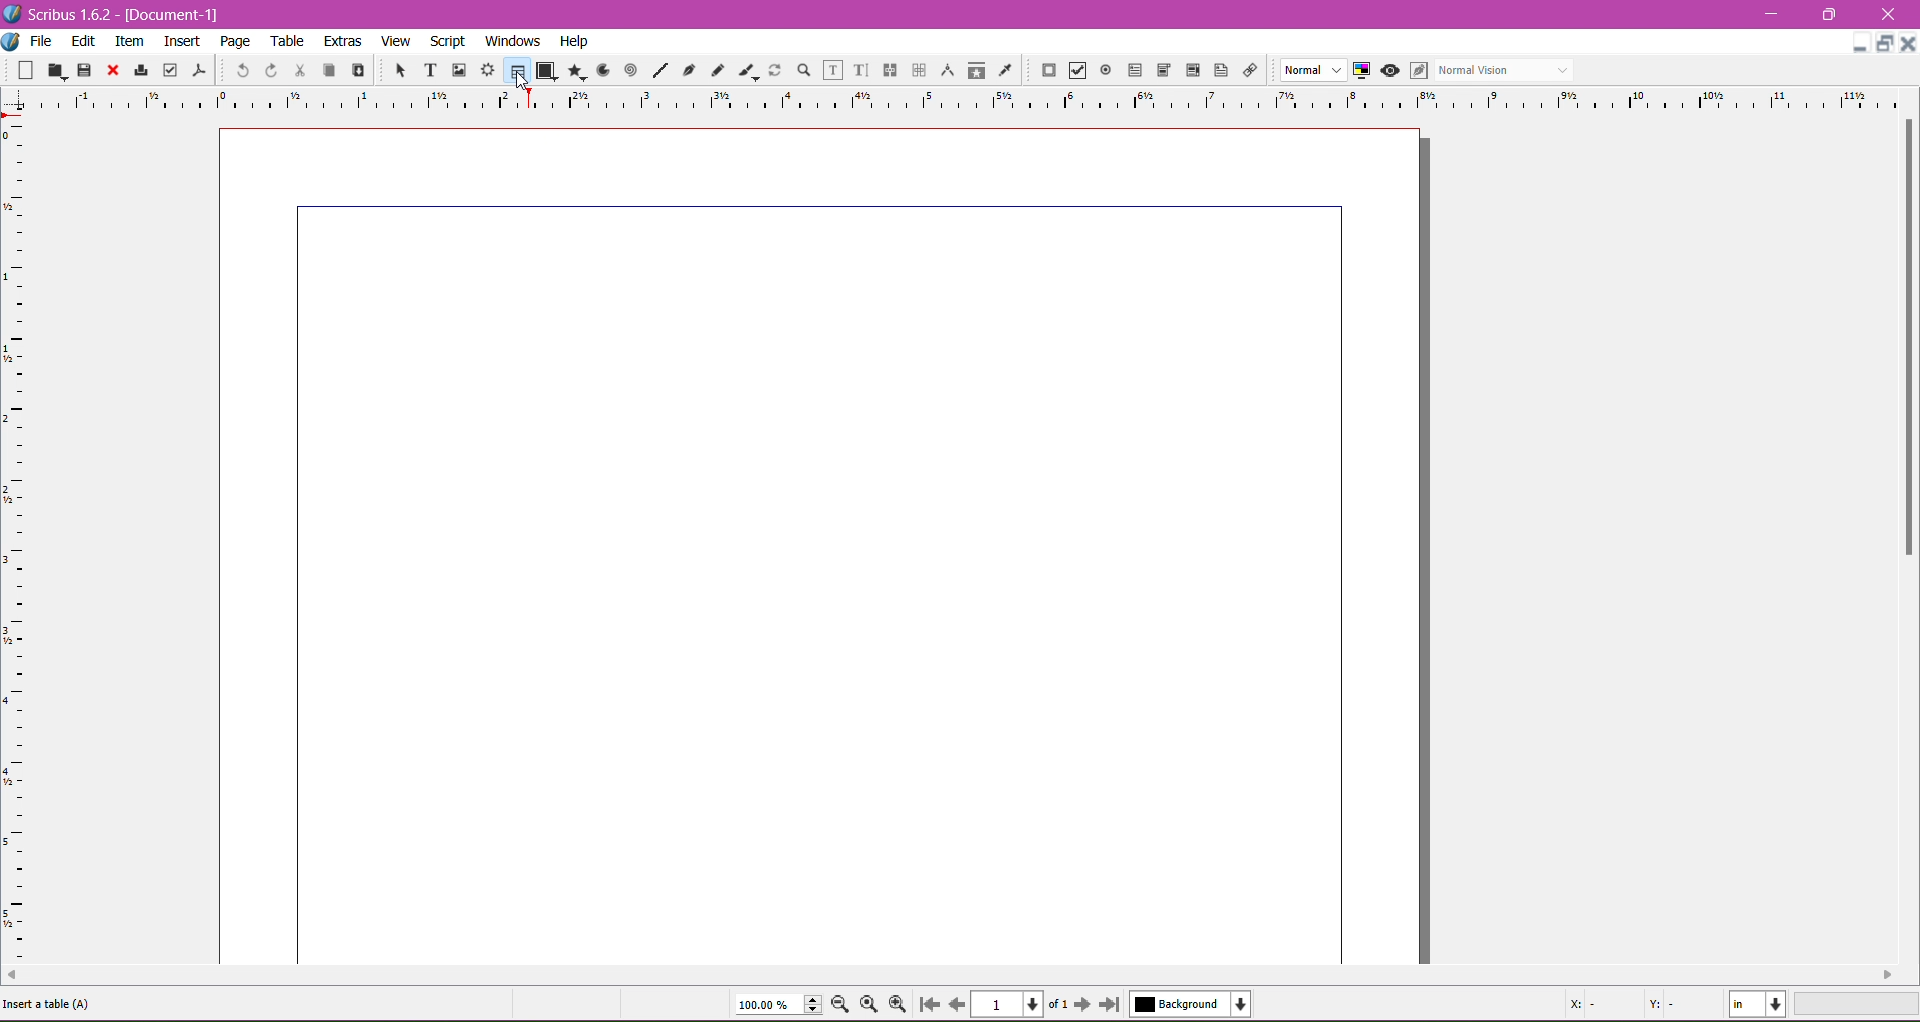 Image resolution: width=1920 pixels, height=1022 pixels. What do you see at coordinates (1102, 73) in the screenshot?
I see `PDF Radio Button` at bounding box center [1102, 73].